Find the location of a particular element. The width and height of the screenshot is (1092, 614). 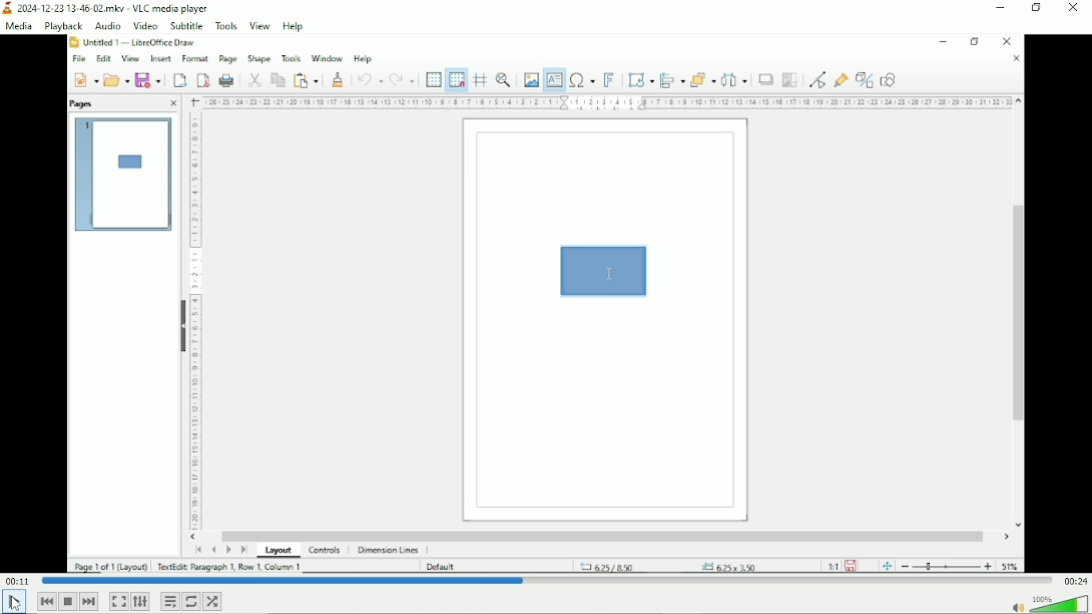

cursor is located at coordinates (15, 605).